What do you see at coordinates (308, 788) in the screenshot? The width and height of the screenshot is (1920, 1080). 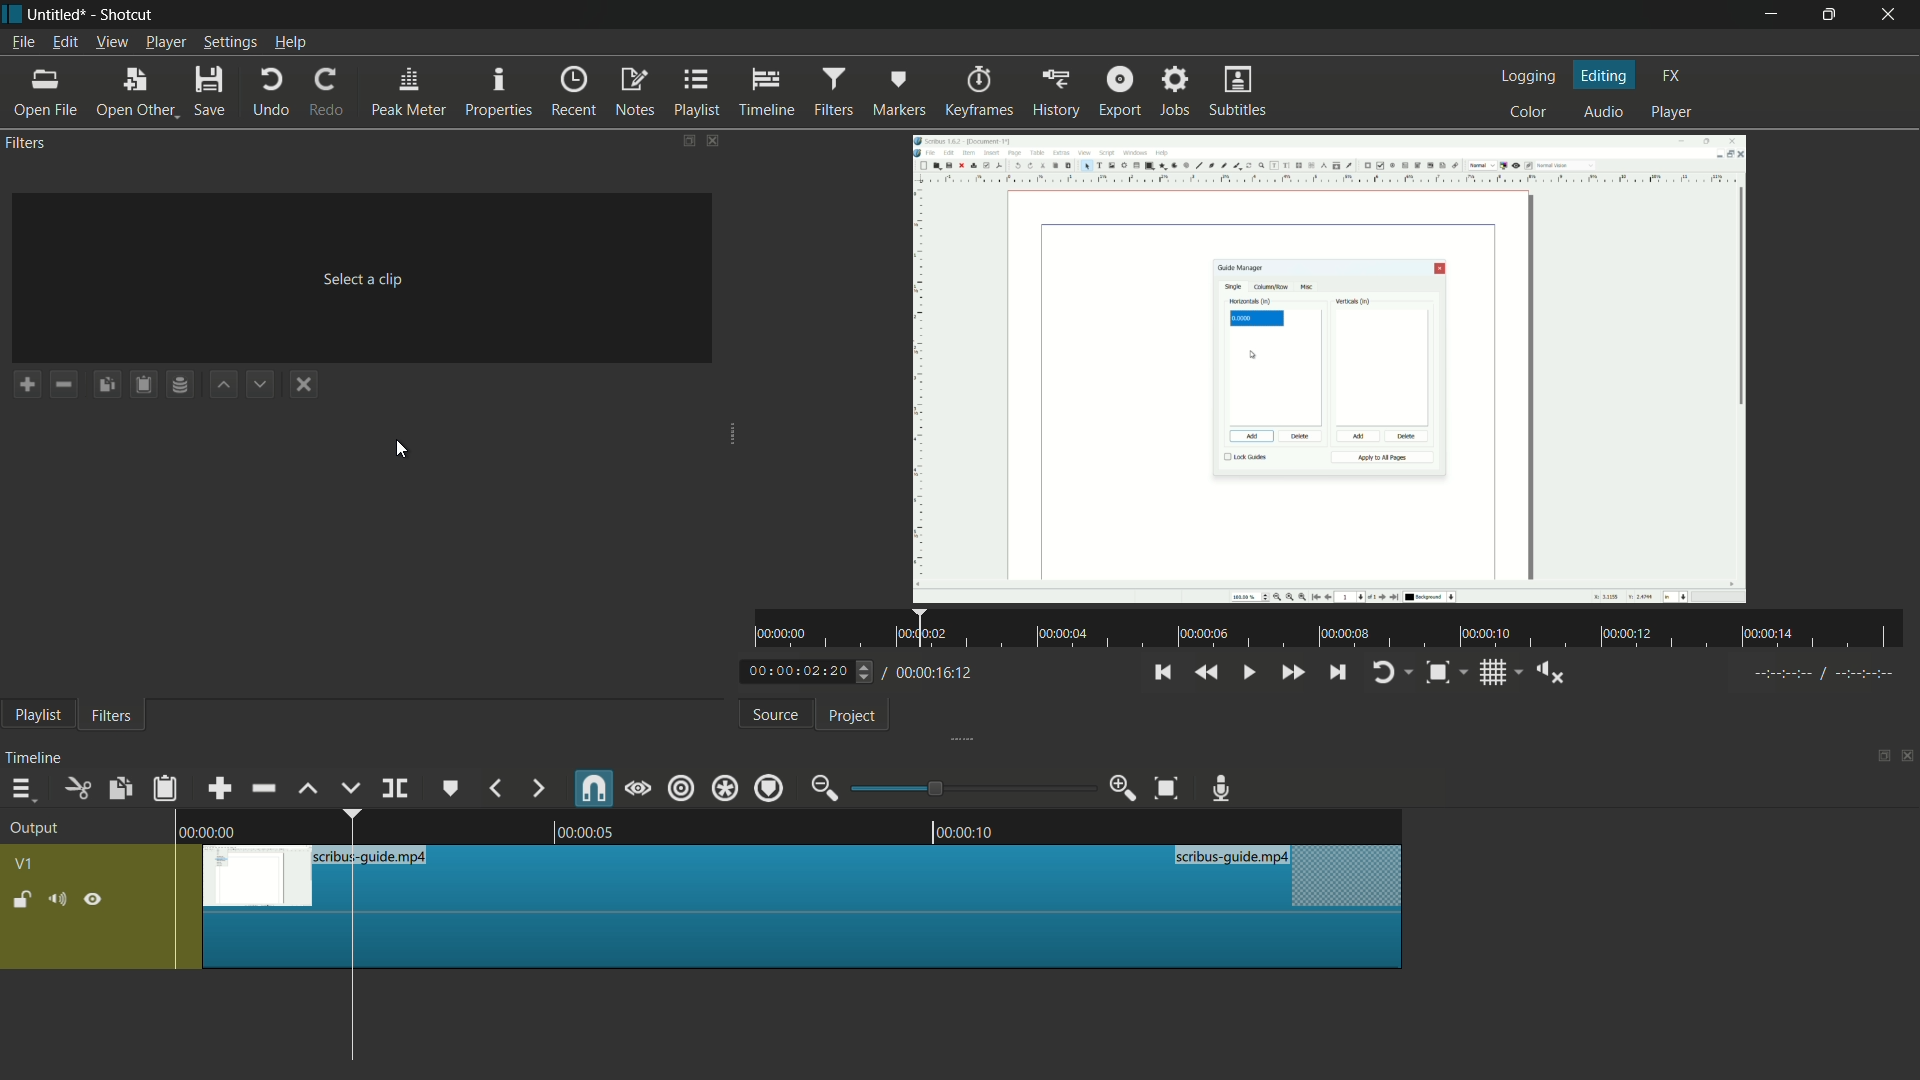 I see `lift` at bounding box center [308, 788].